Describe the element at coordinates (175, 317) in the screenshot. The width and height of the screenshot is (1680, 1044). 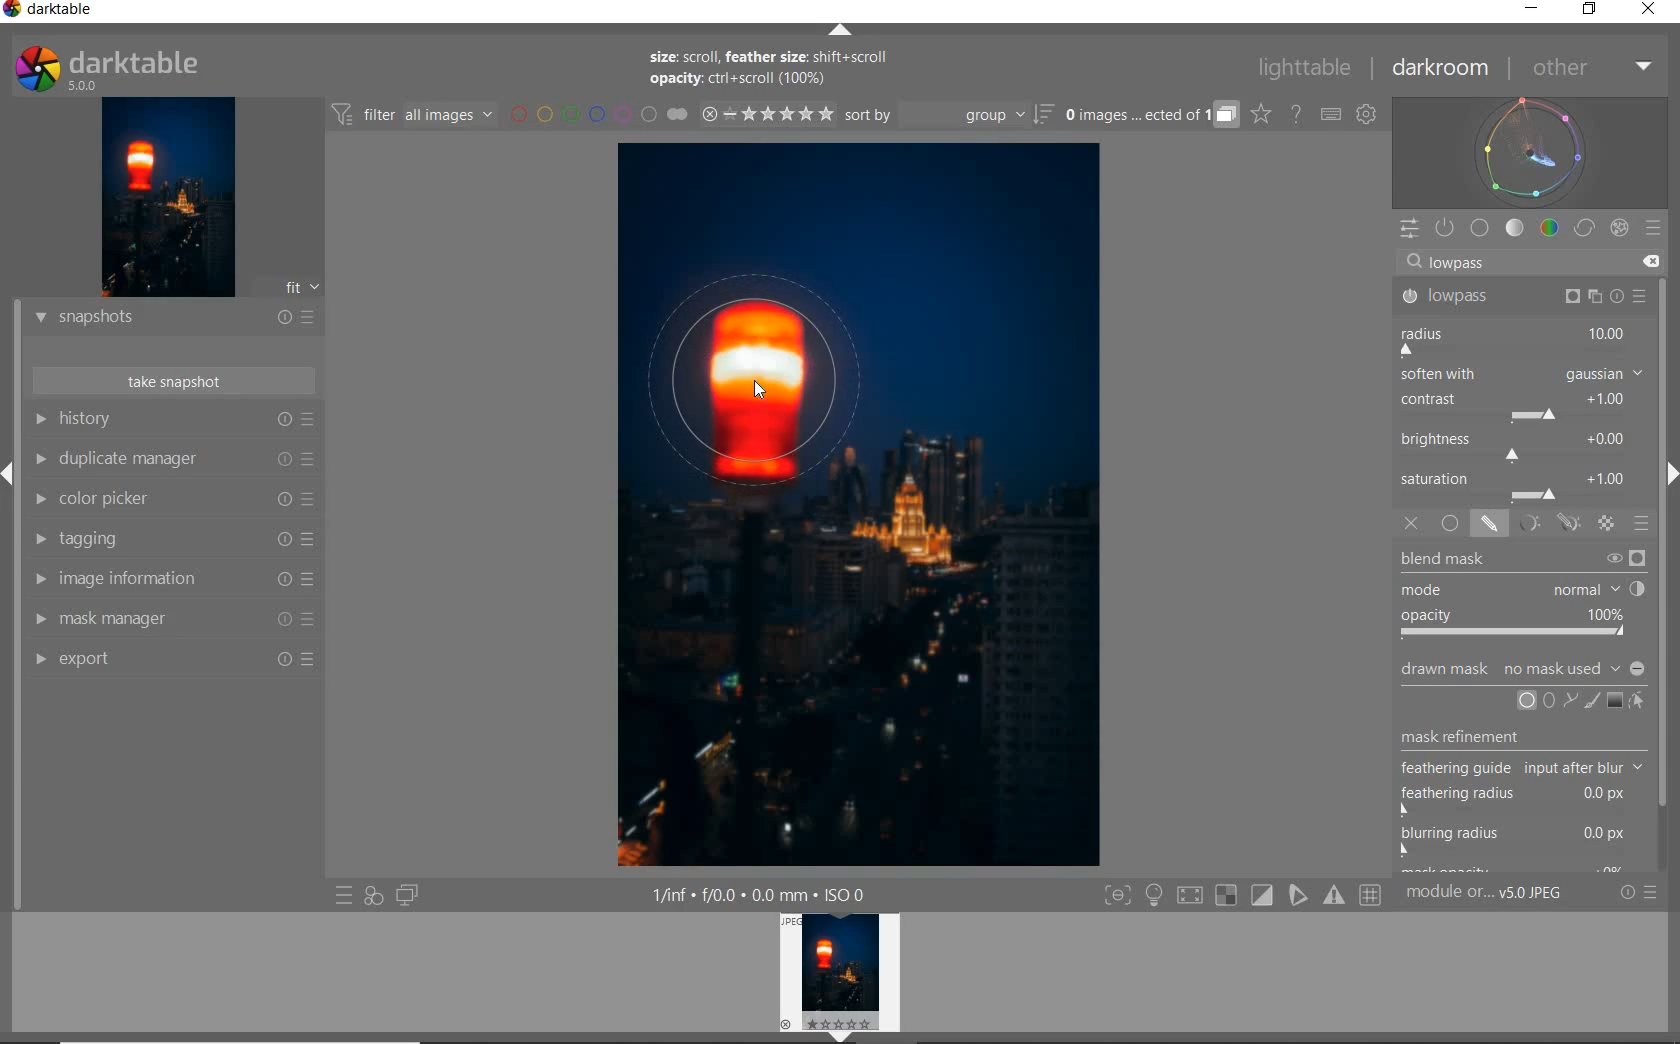
I see `SNAPSHOTS` at that location.